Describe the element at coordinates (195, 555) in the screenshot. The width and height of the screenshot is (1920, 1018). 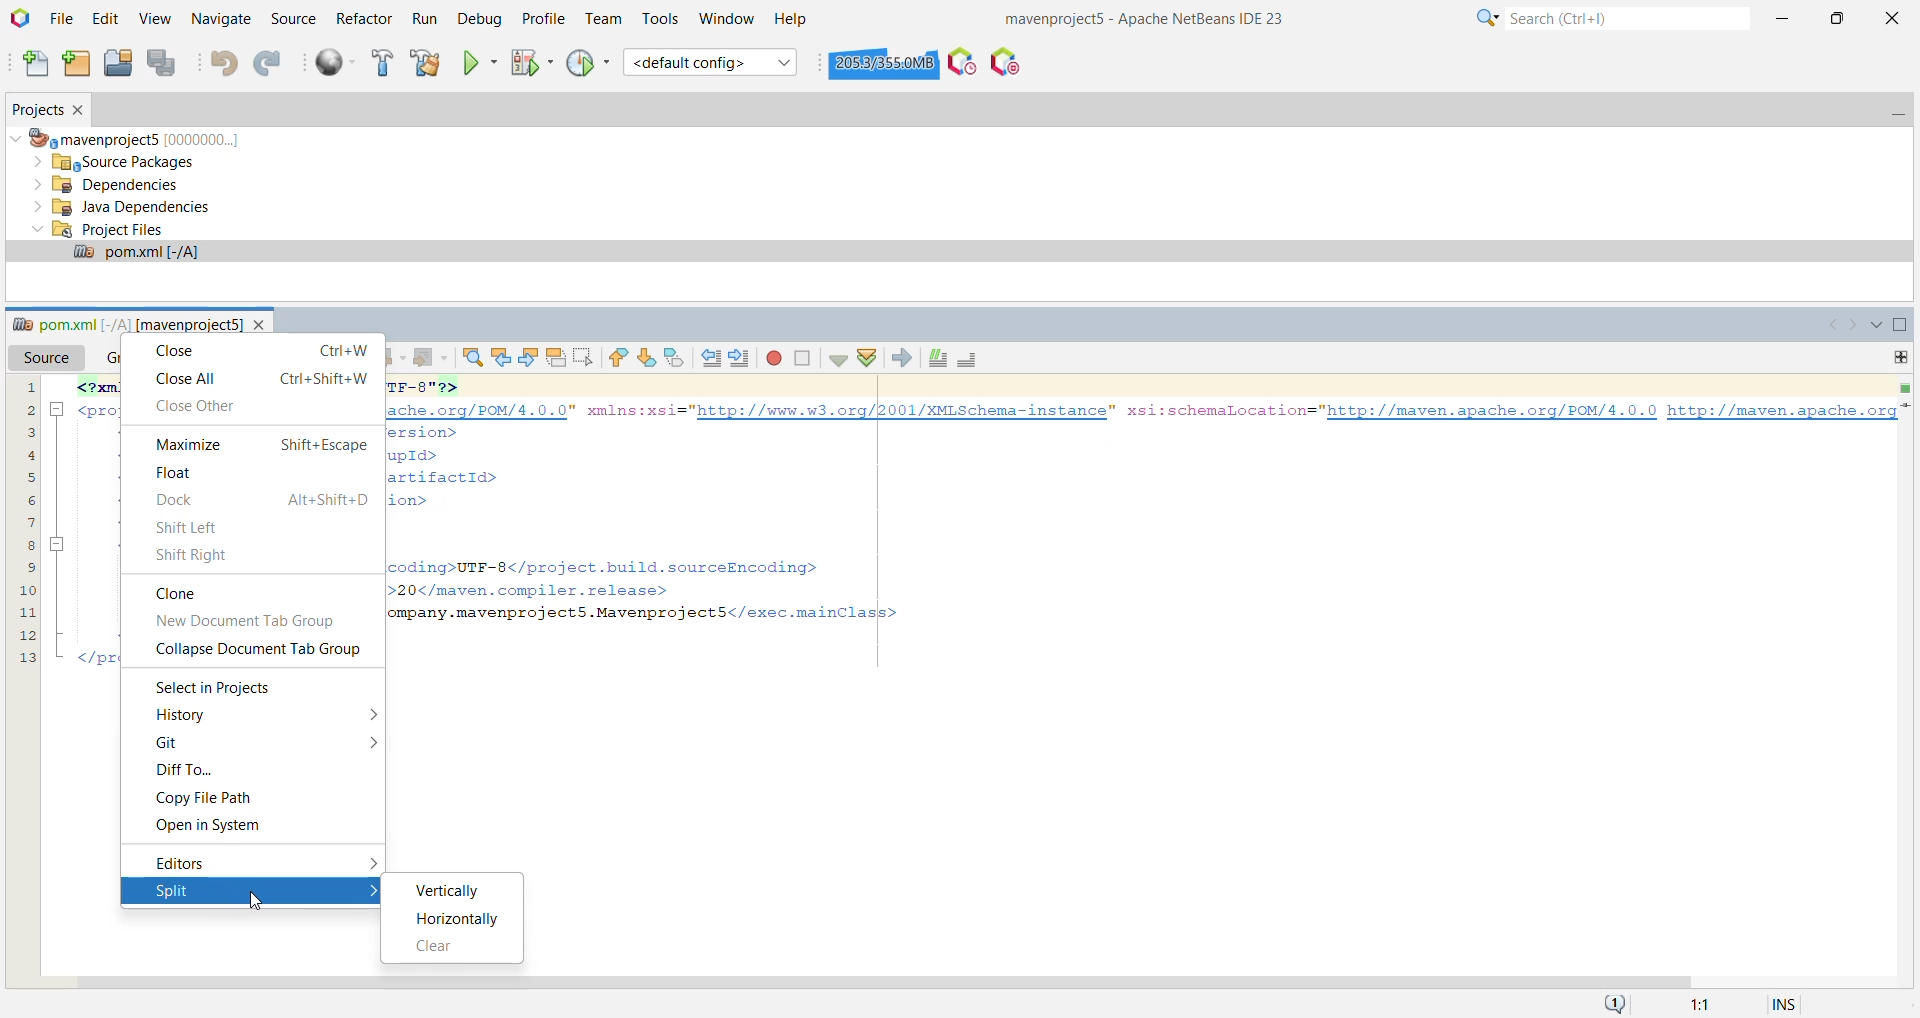
I see `Shift Right` at that location.